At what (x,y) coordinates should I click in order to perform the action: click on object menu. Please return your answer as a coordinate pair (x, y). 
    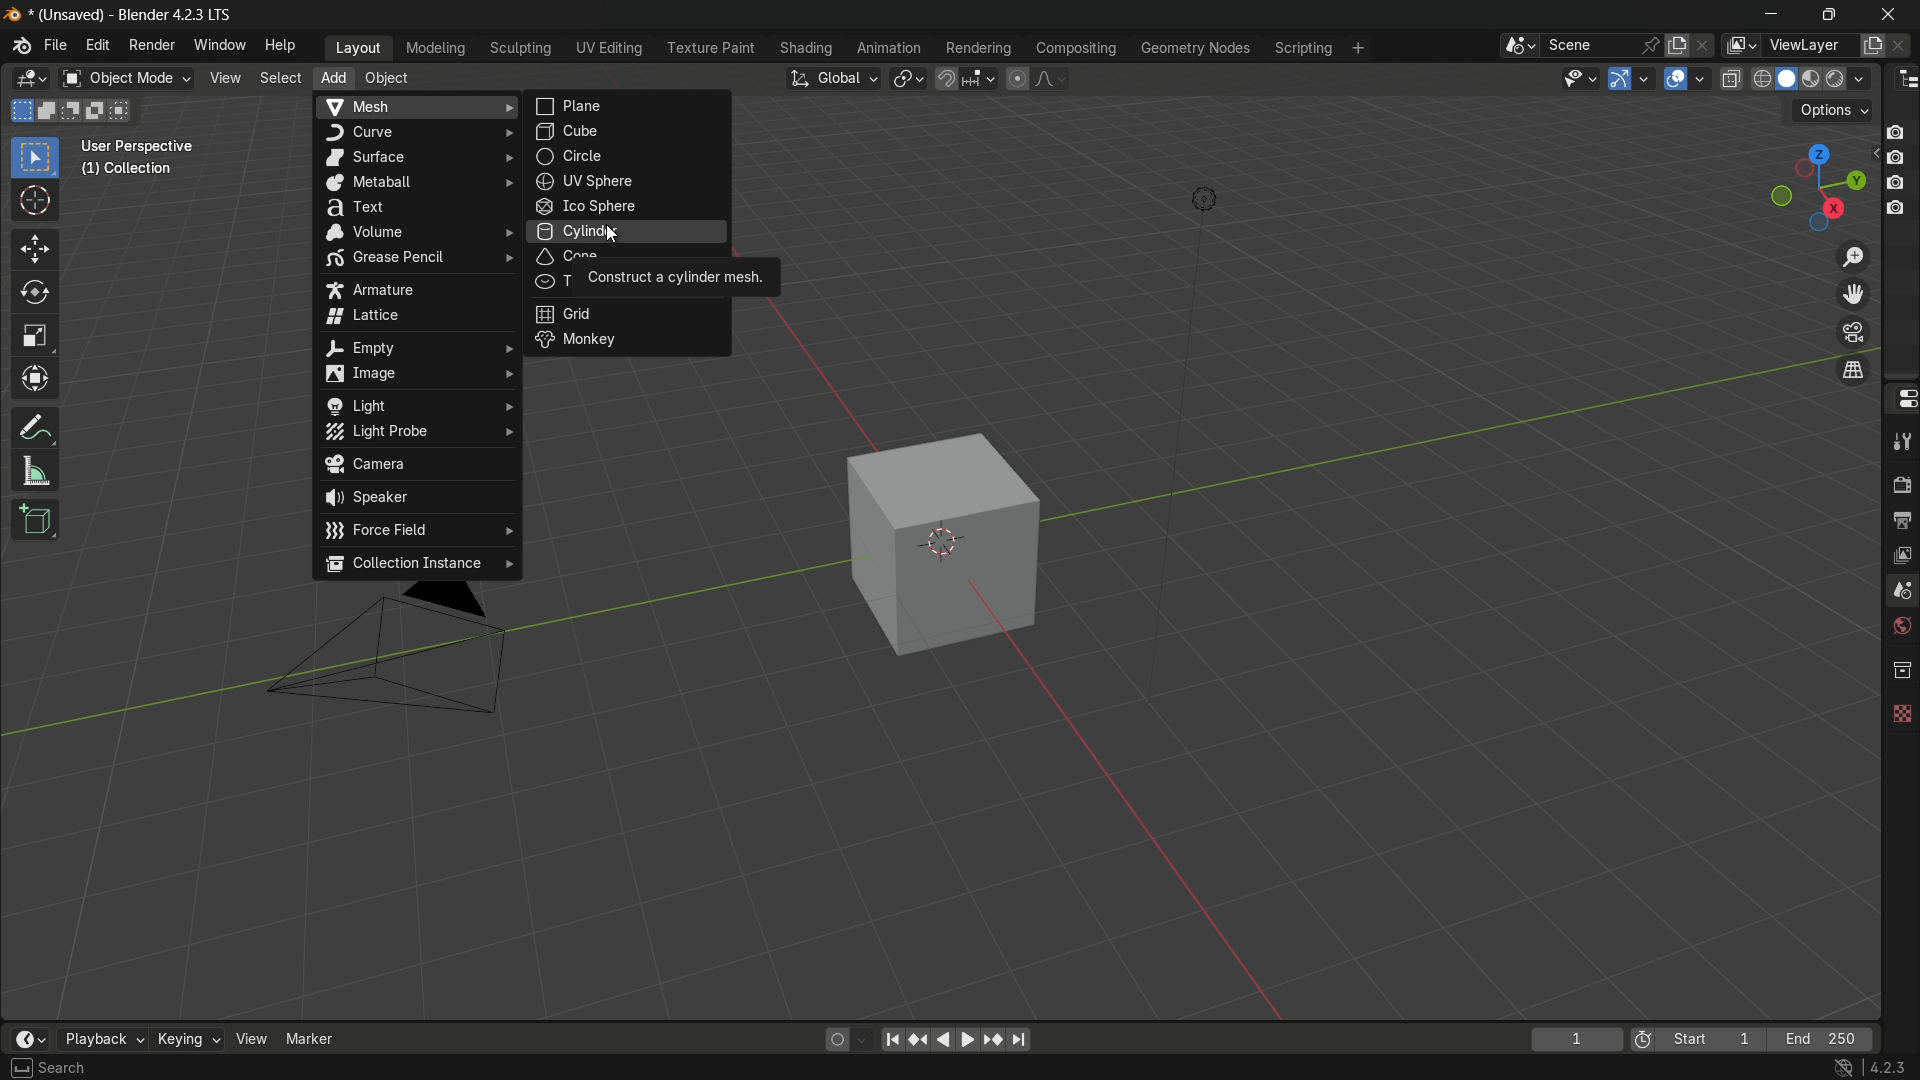
    Looking at the image, I should click on (389, 79).